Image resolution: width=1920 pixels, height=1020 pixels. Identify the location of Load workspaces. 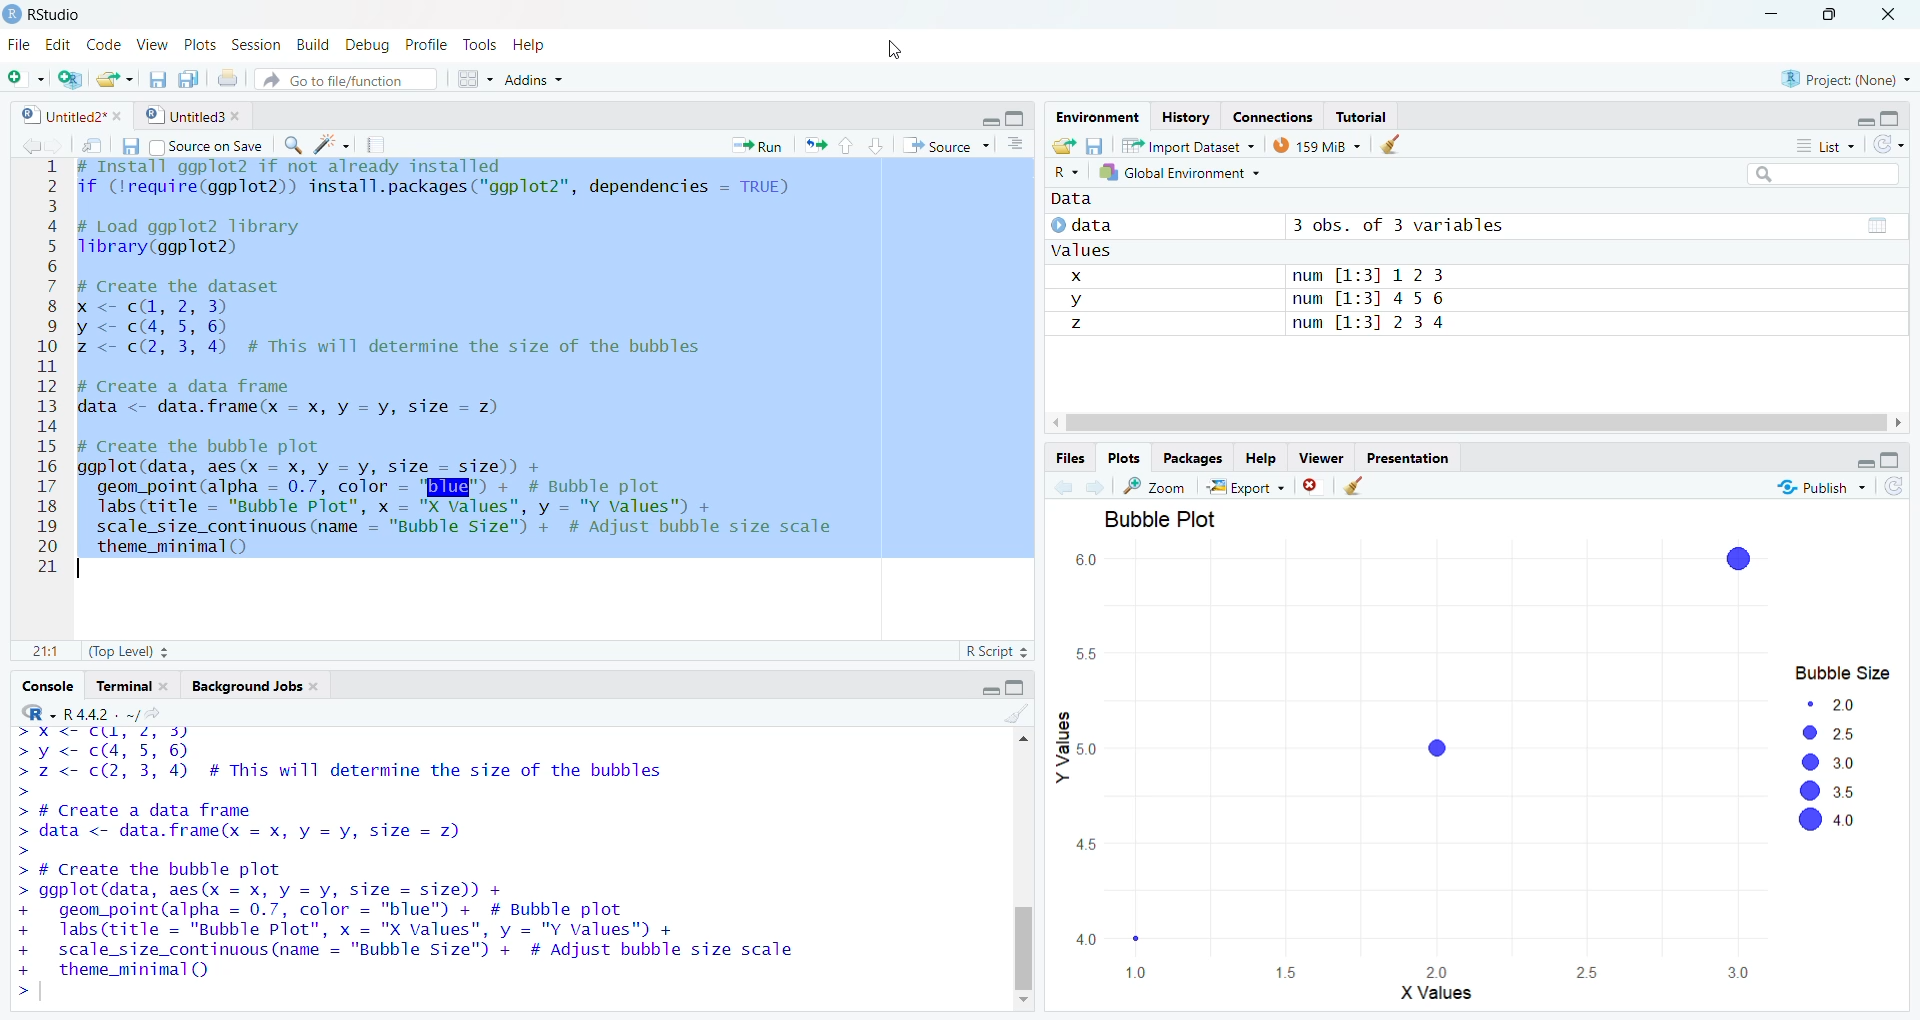
(1067, 145).